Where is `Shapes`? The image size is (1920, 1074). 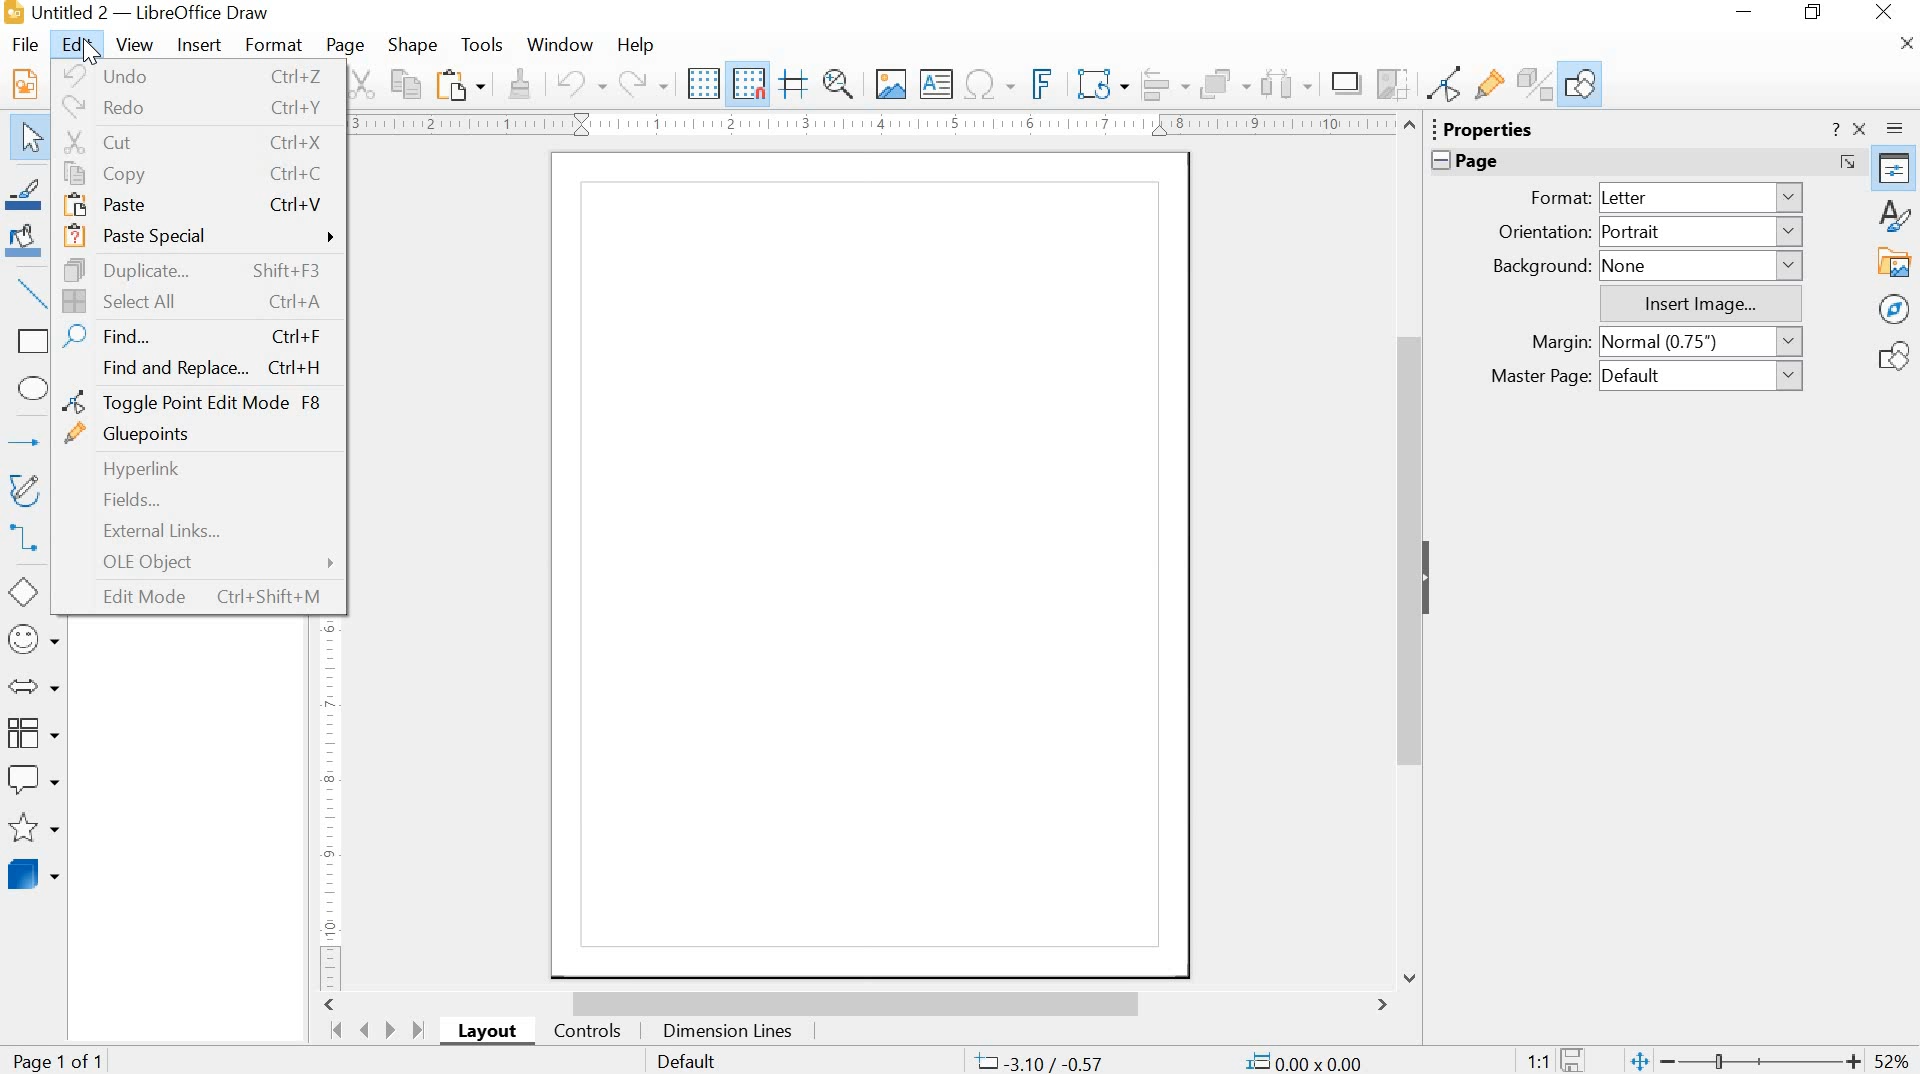
Shapes is located at coordinates (1896, 355).